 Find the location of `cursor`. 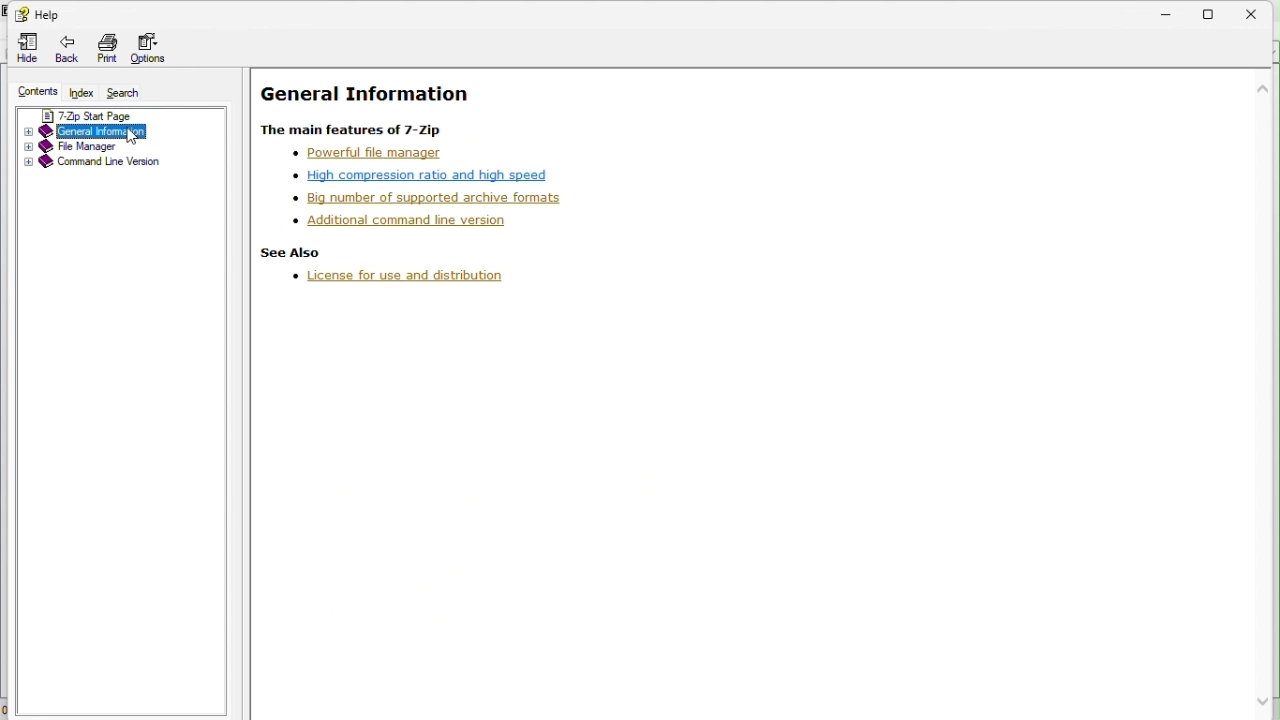

cursor is located at coordinates (133, 136).